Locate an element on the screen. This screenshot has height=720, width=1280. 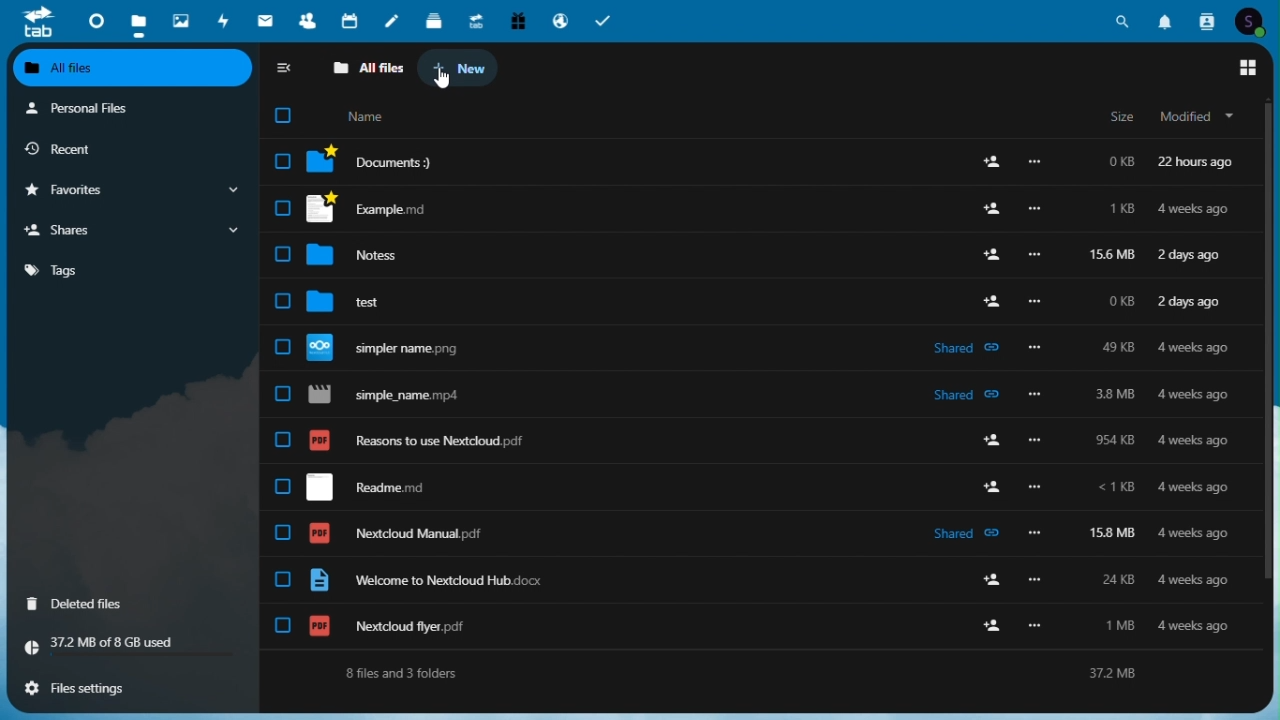
add user is located at coordinates (992, 486).